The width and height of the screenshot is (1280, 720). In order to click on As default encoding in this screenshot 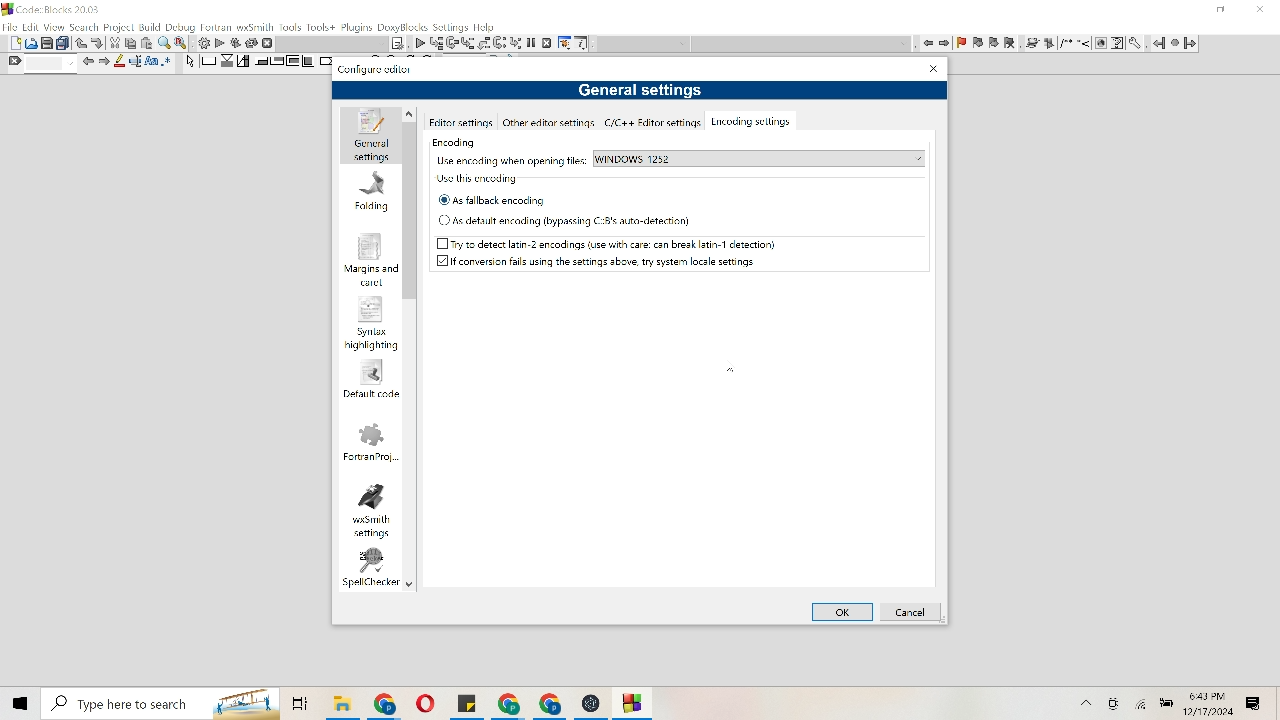, I will do `click(564, 220)`.